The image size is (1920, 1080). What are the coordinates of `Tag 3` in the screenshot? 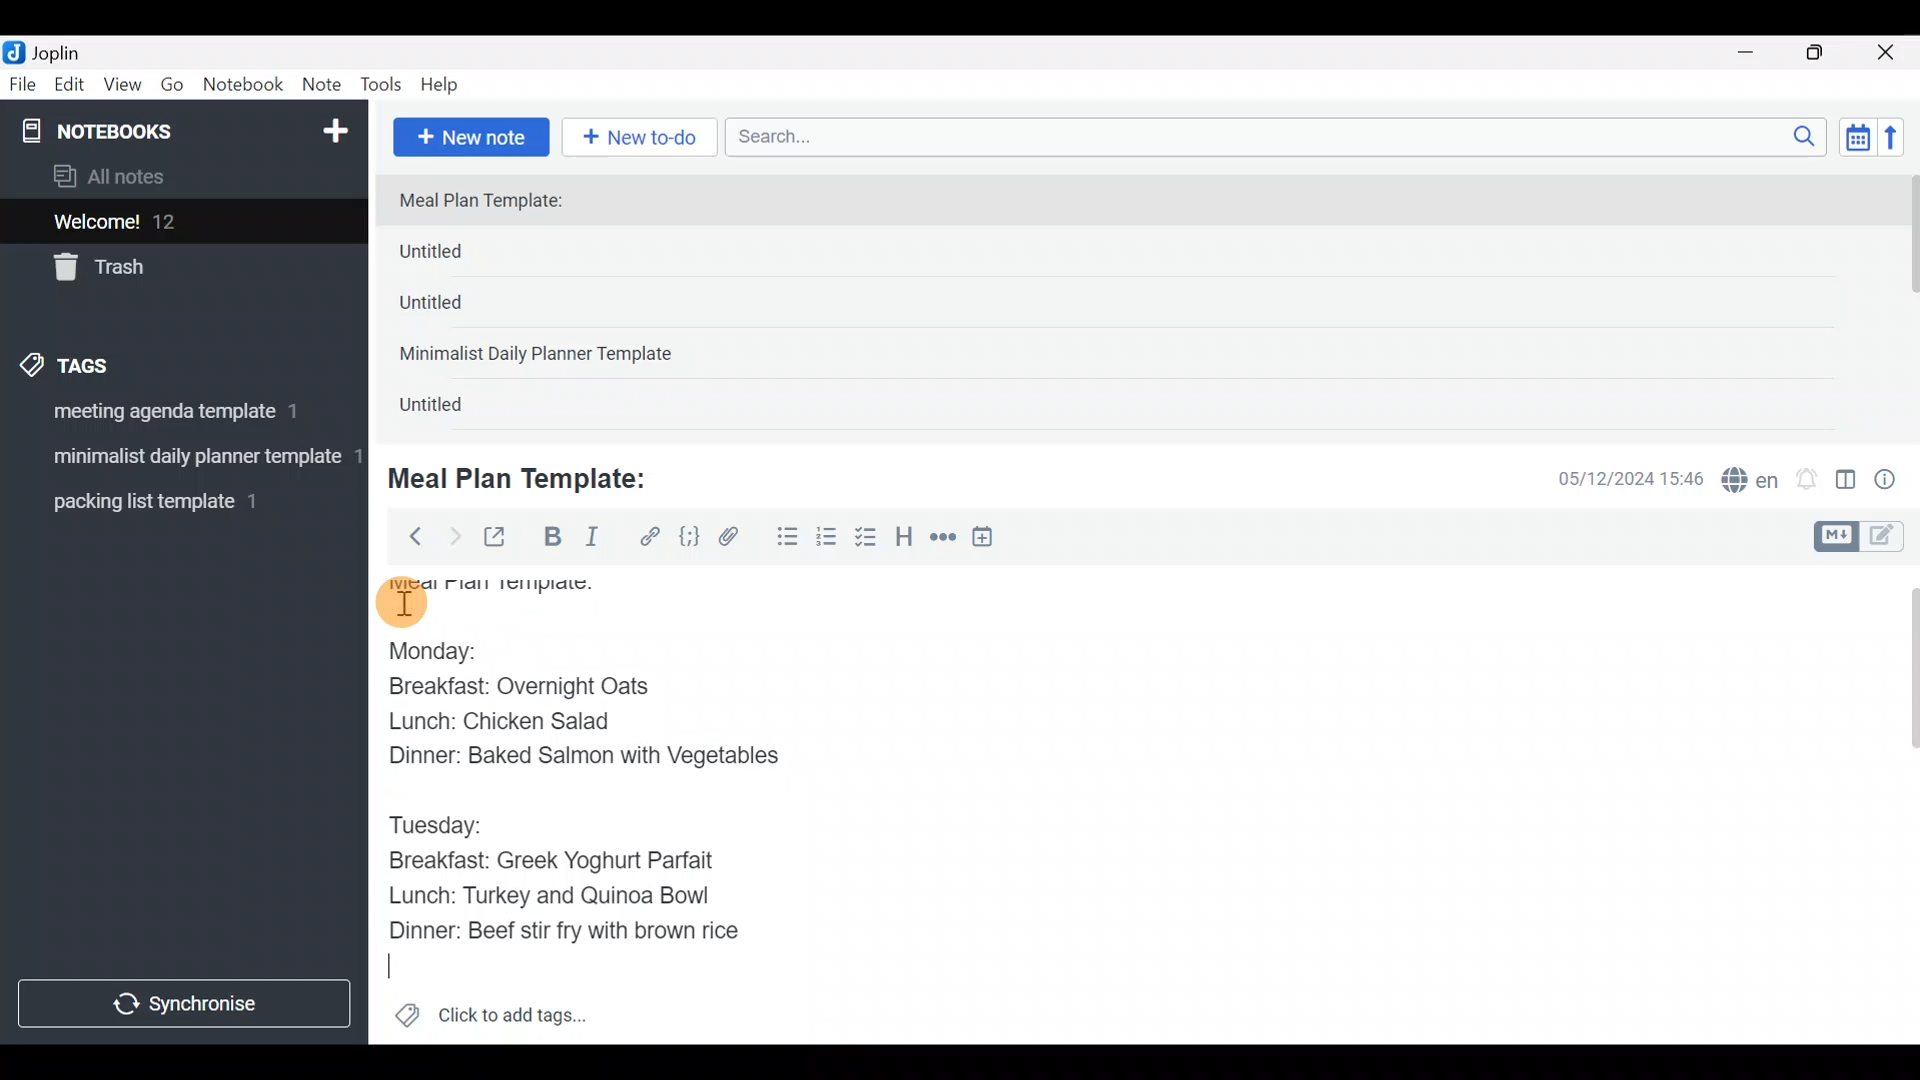 It's located at (177, 501).